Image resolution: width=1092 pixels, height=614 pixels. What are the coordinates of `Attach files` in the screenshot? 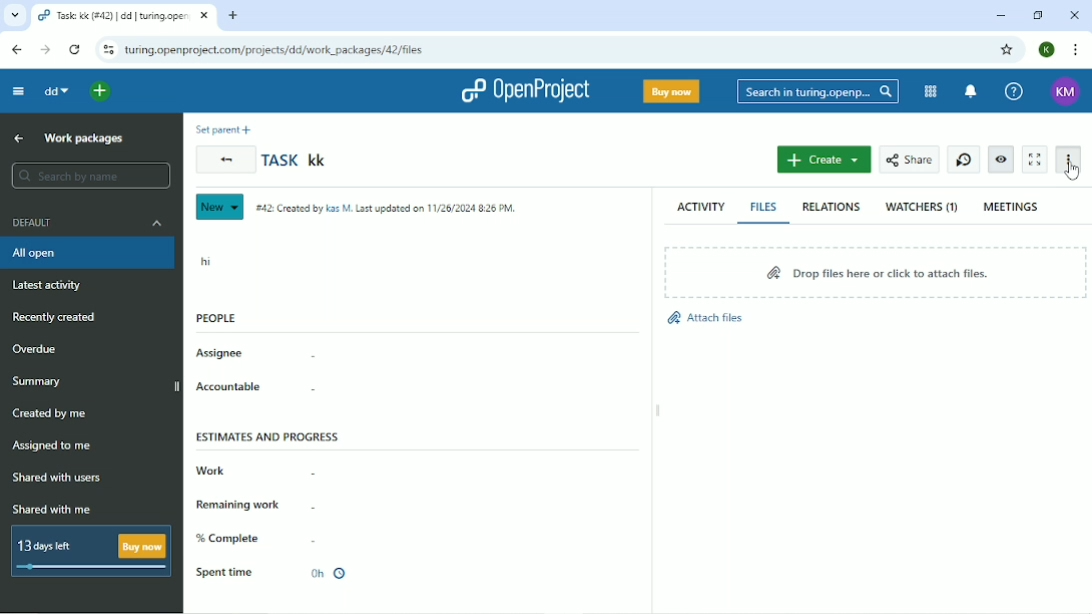 It's located at (705, 319).